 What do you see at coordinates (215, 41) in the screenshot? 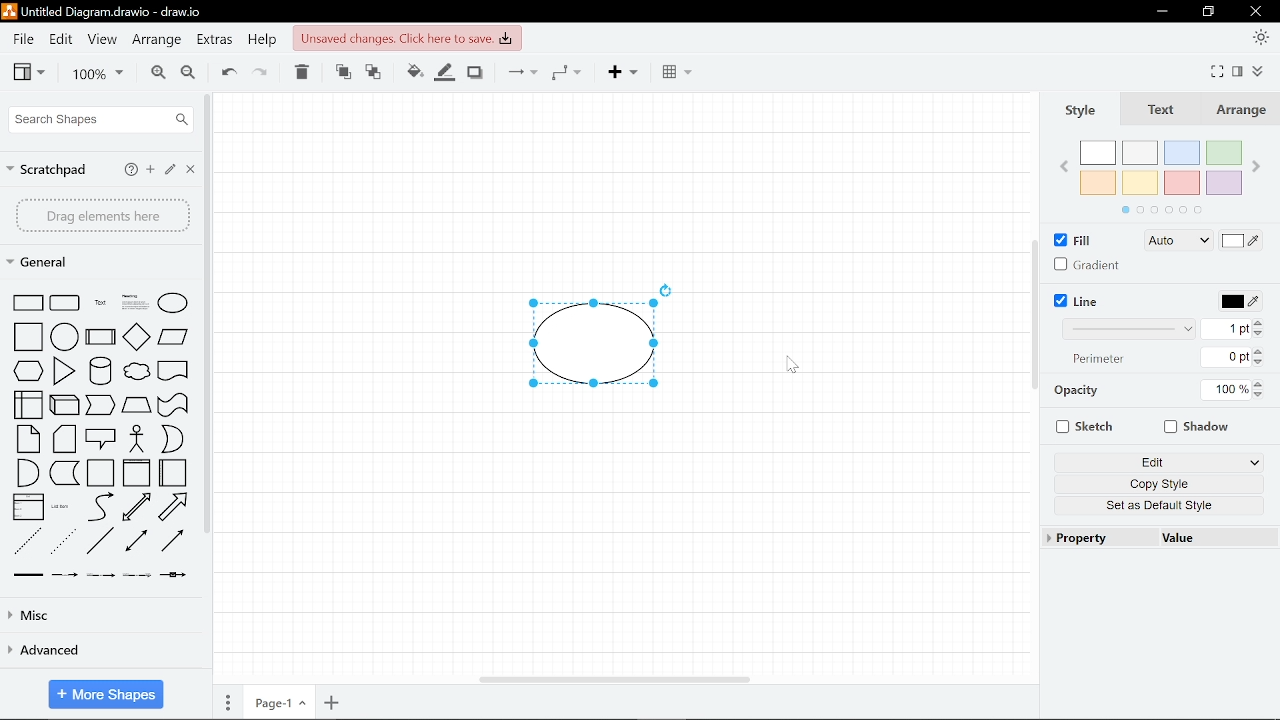
I see `Extras` at bounding box center [215, 41].